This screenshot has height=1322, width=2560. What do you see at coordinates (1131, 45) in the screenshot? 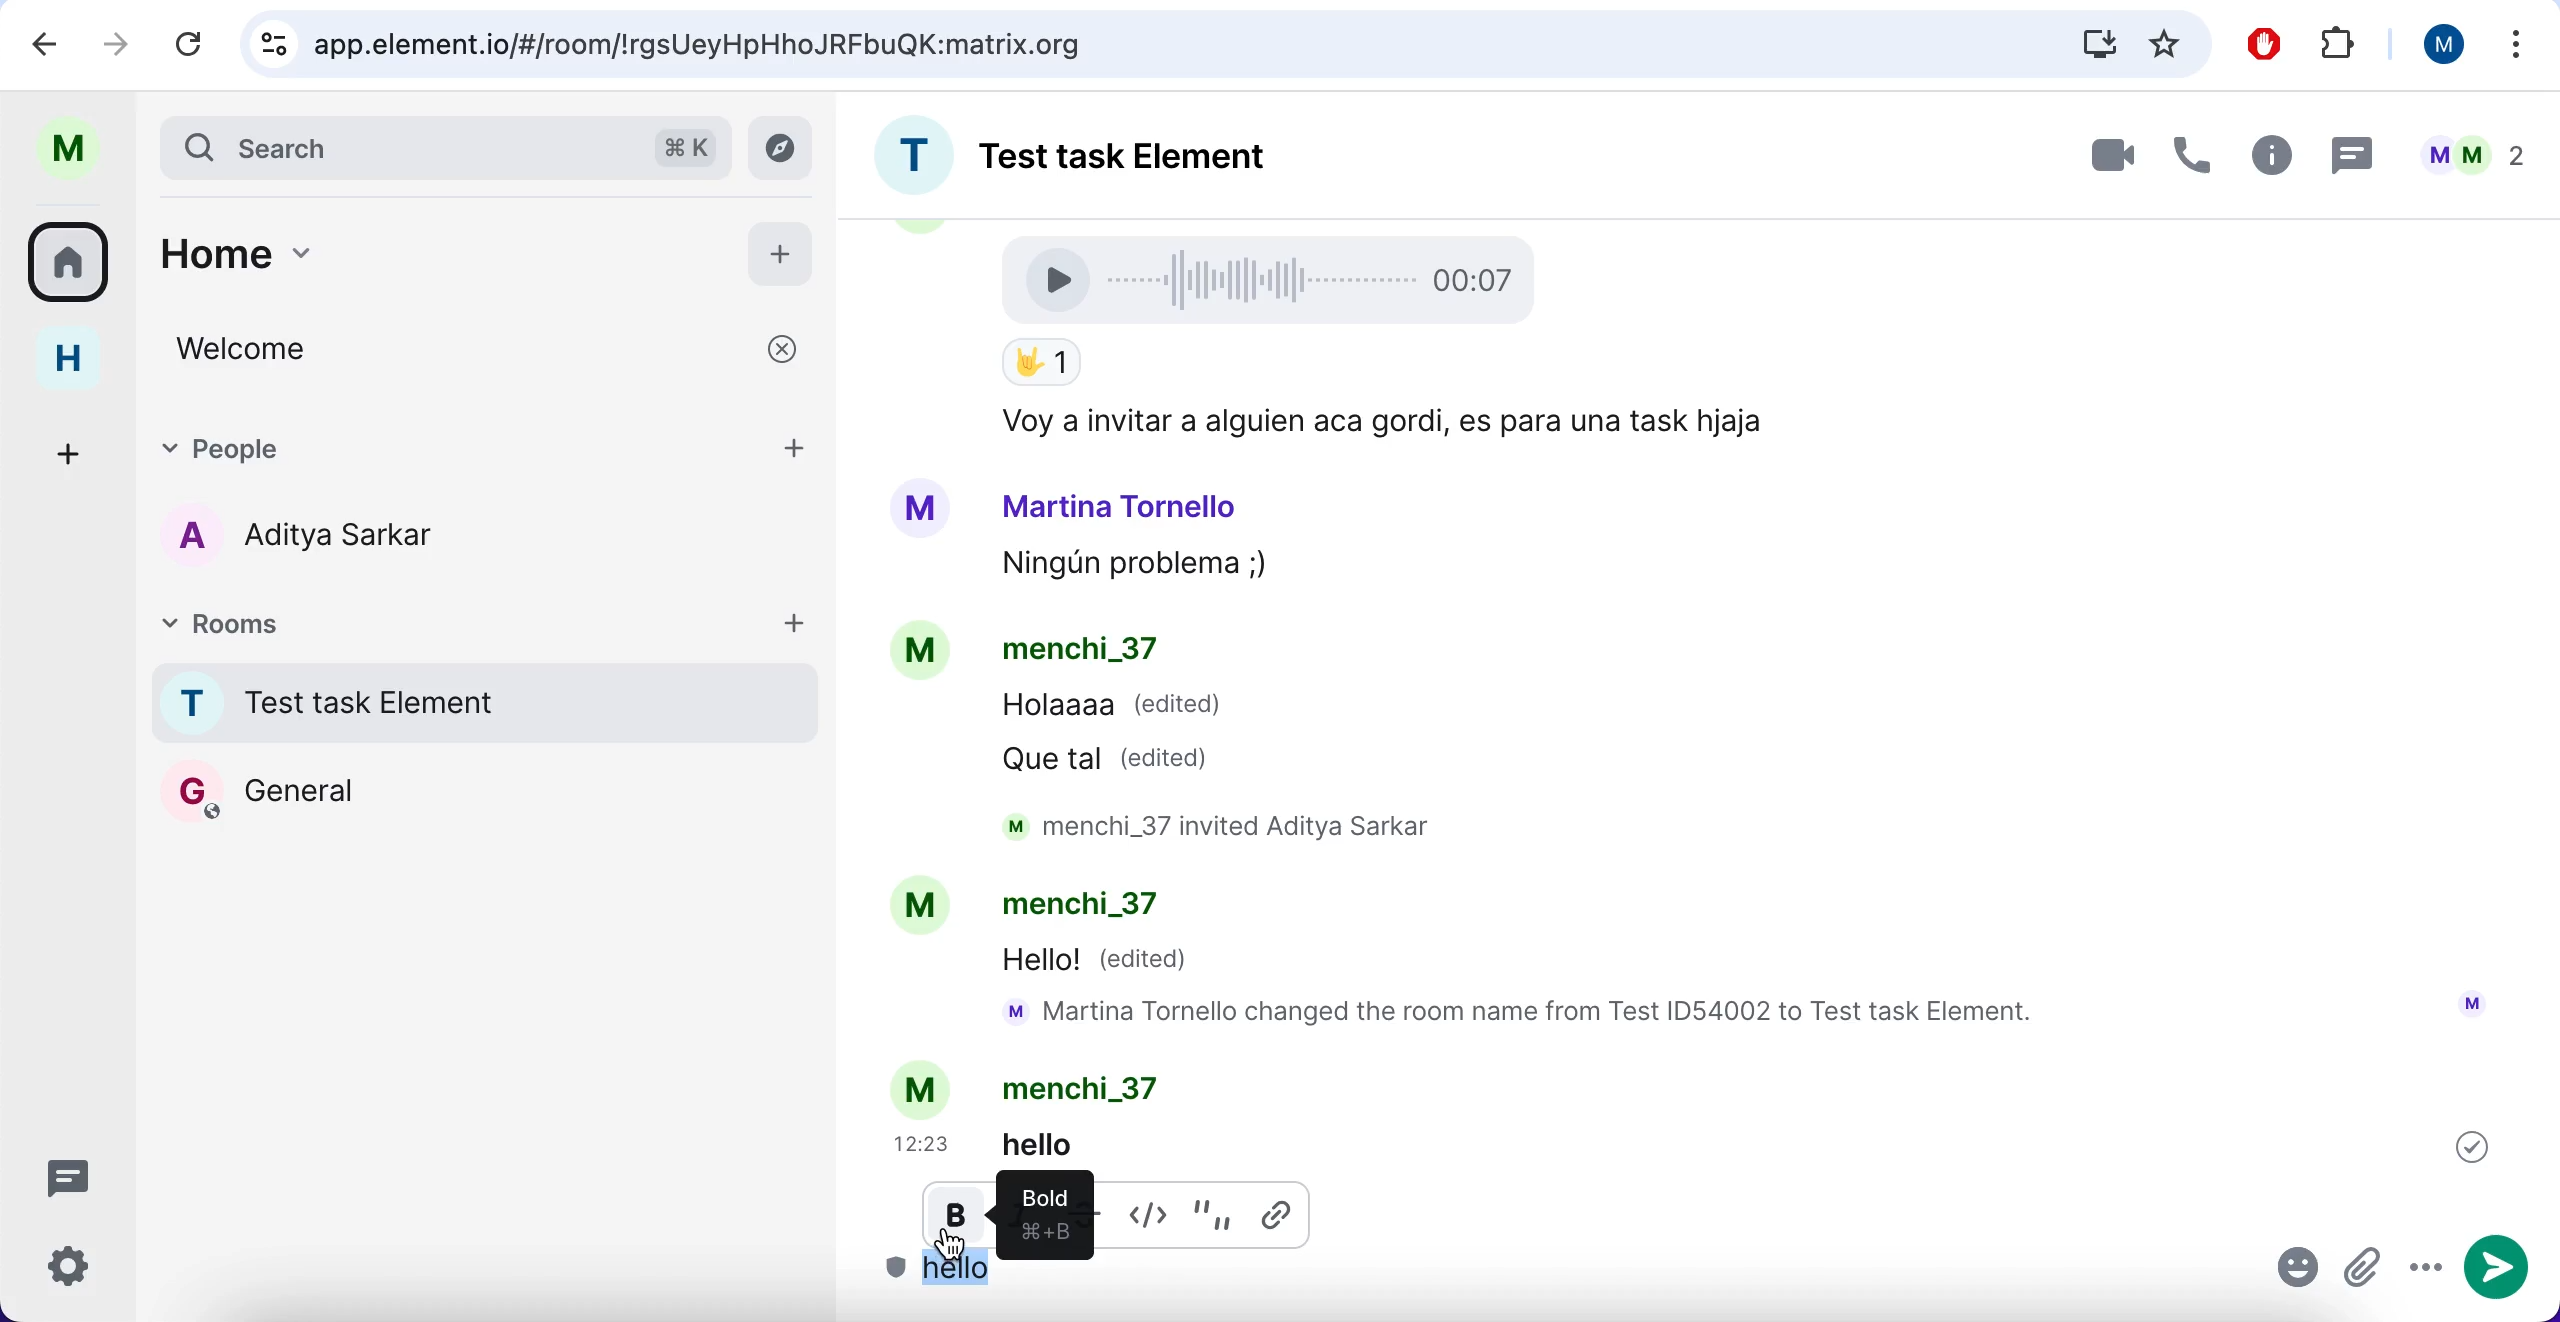
I see `google search bar` at bounding box center [1131, 45].